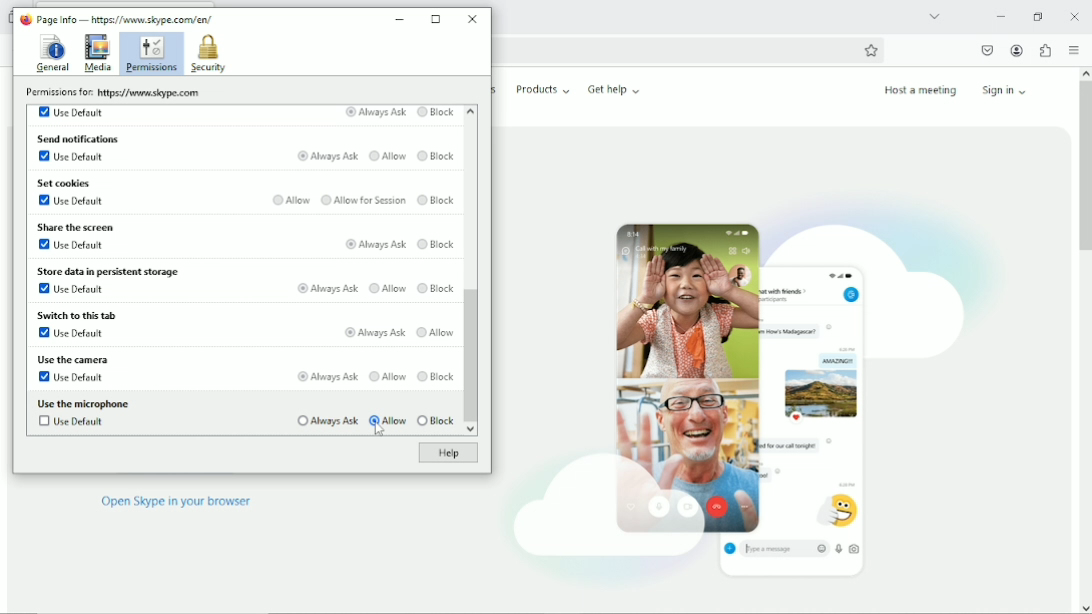 The image size is (1092, 614). I want to click on Block, so click(438, 286).